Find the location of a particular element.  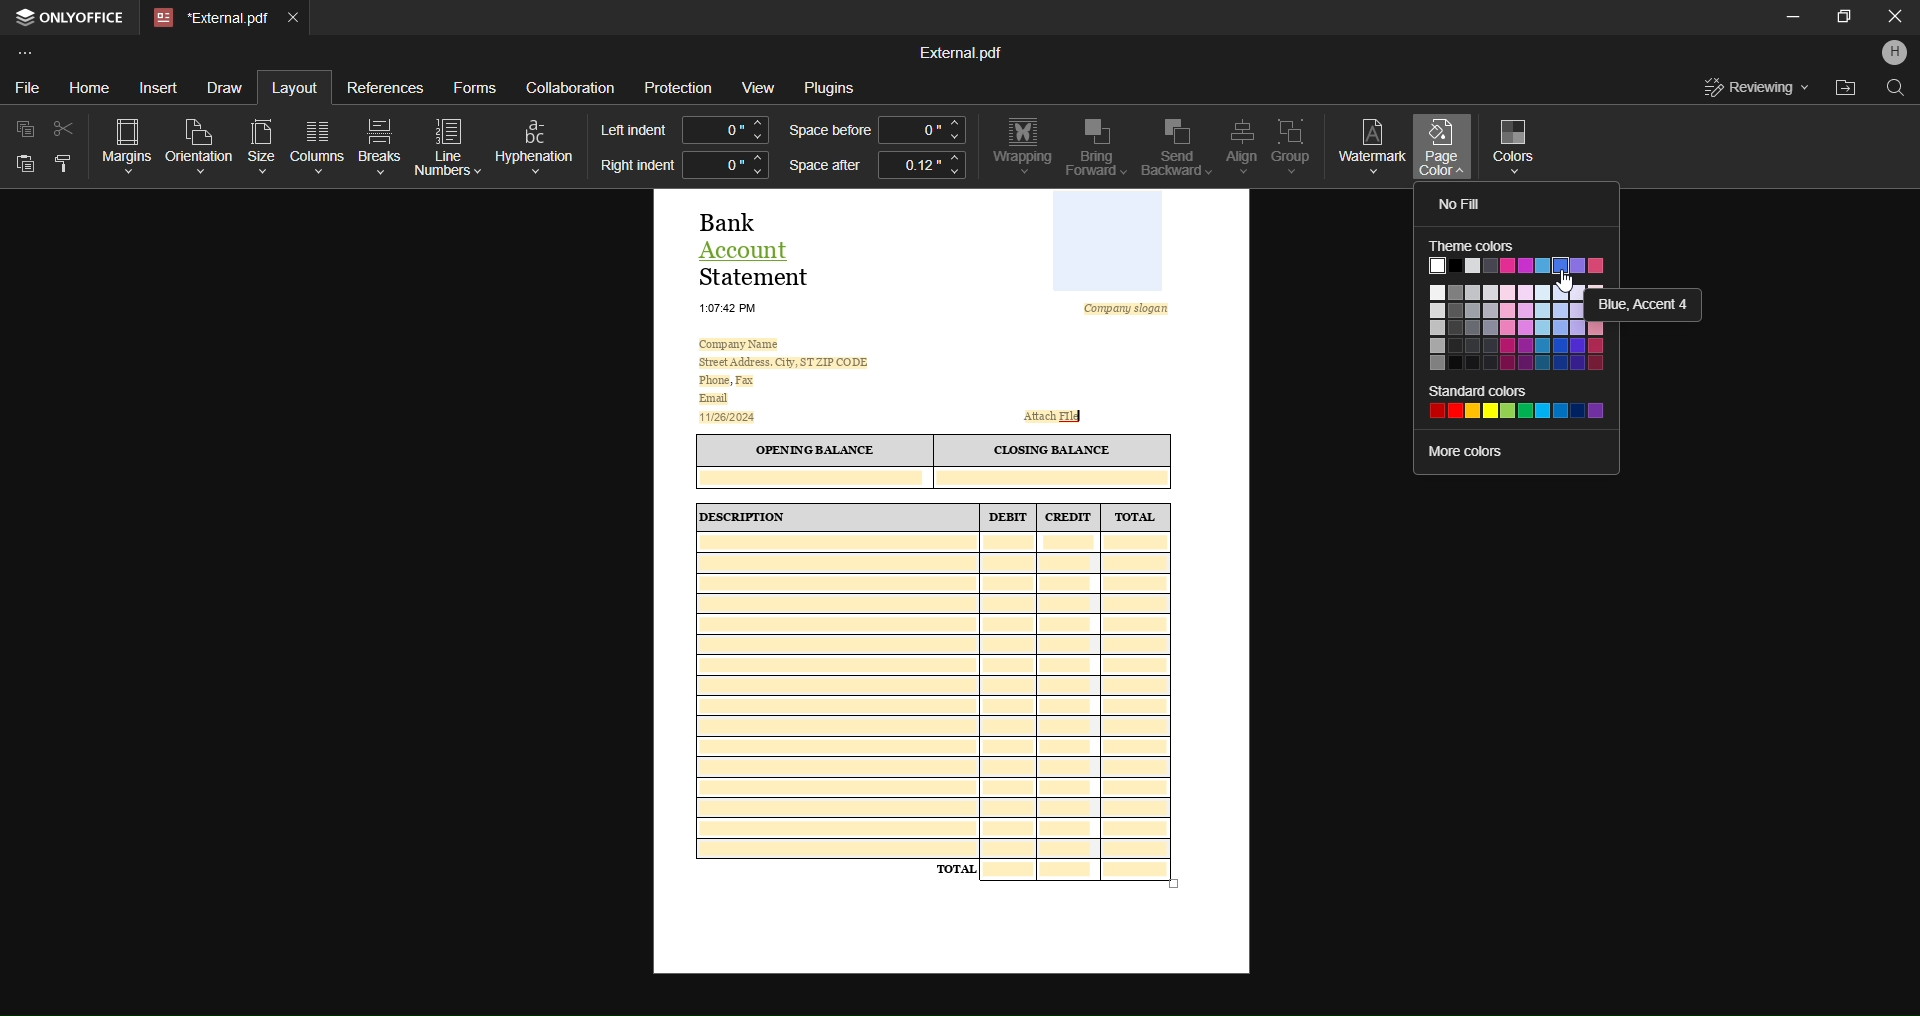

Size is located at coordinates (260, 143).